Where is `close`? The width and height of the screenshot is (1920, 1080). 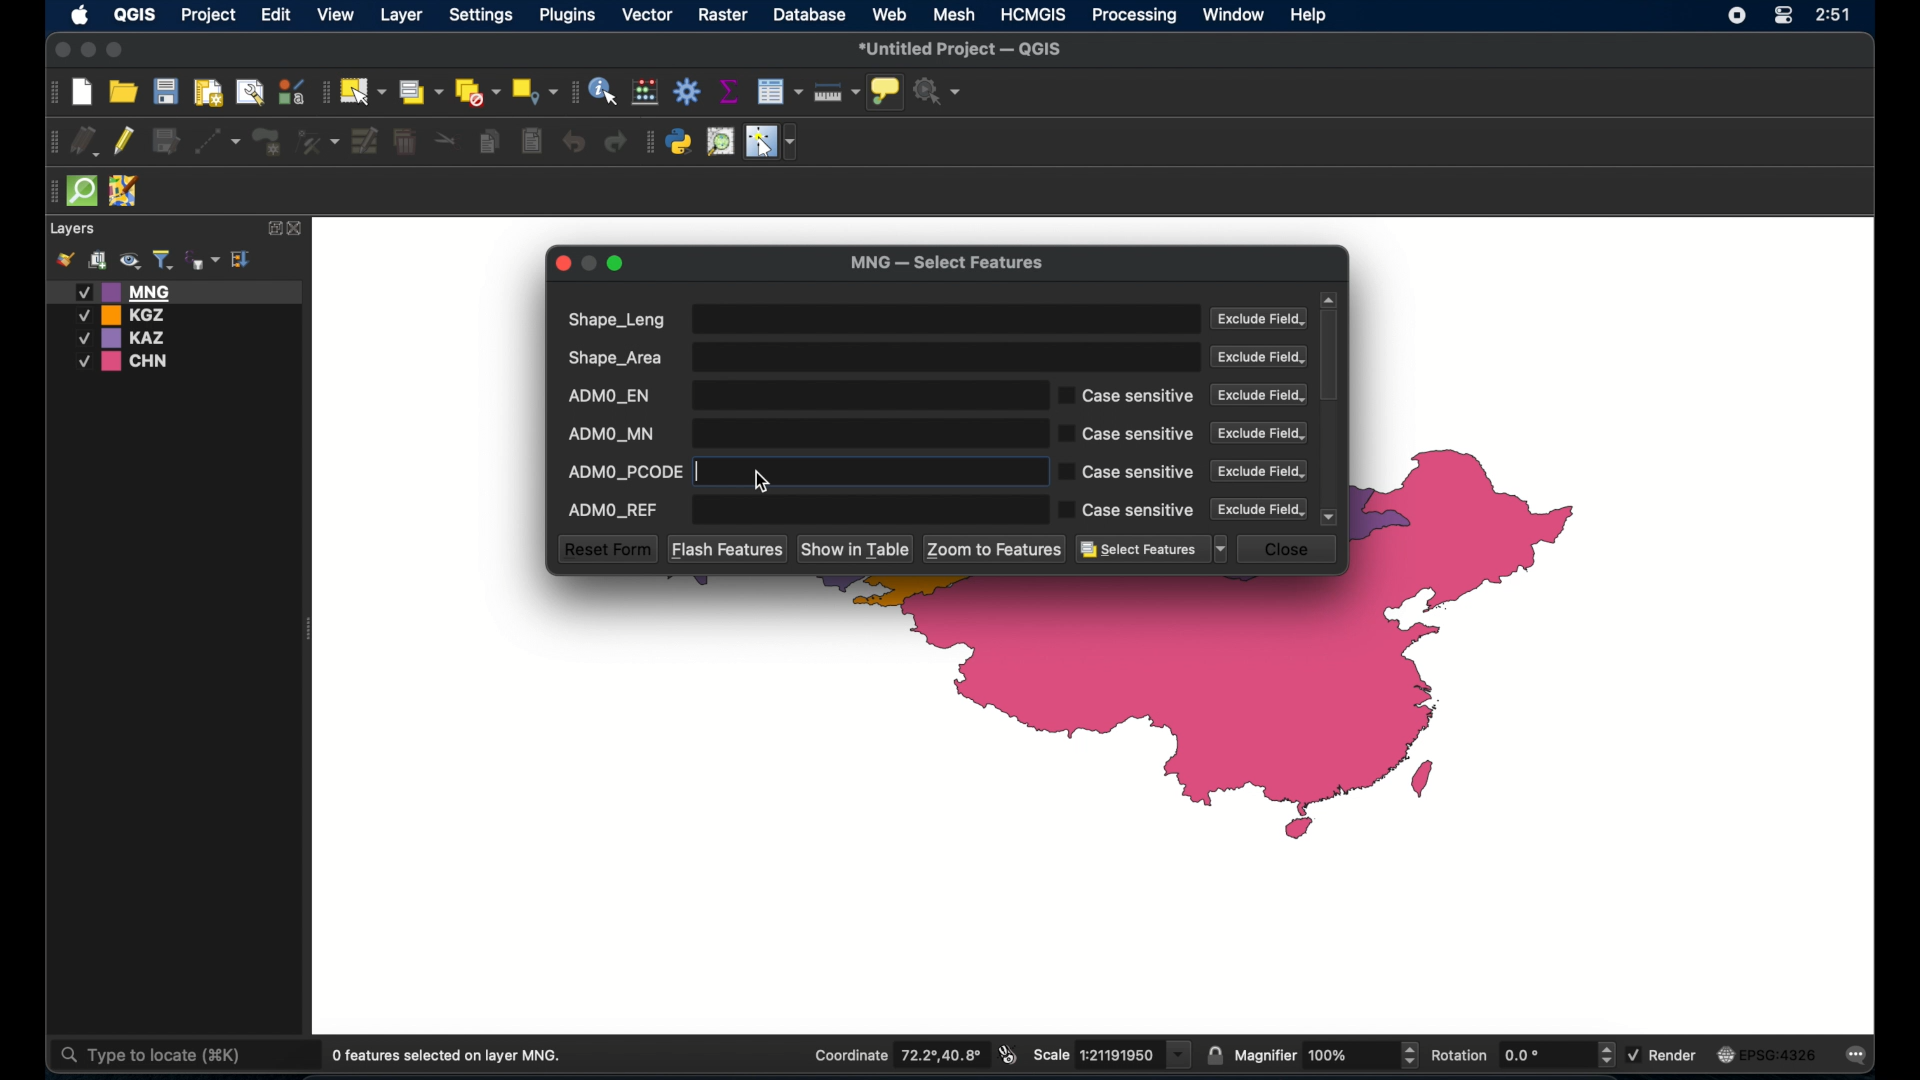 close is located at coordinates (563, 263).